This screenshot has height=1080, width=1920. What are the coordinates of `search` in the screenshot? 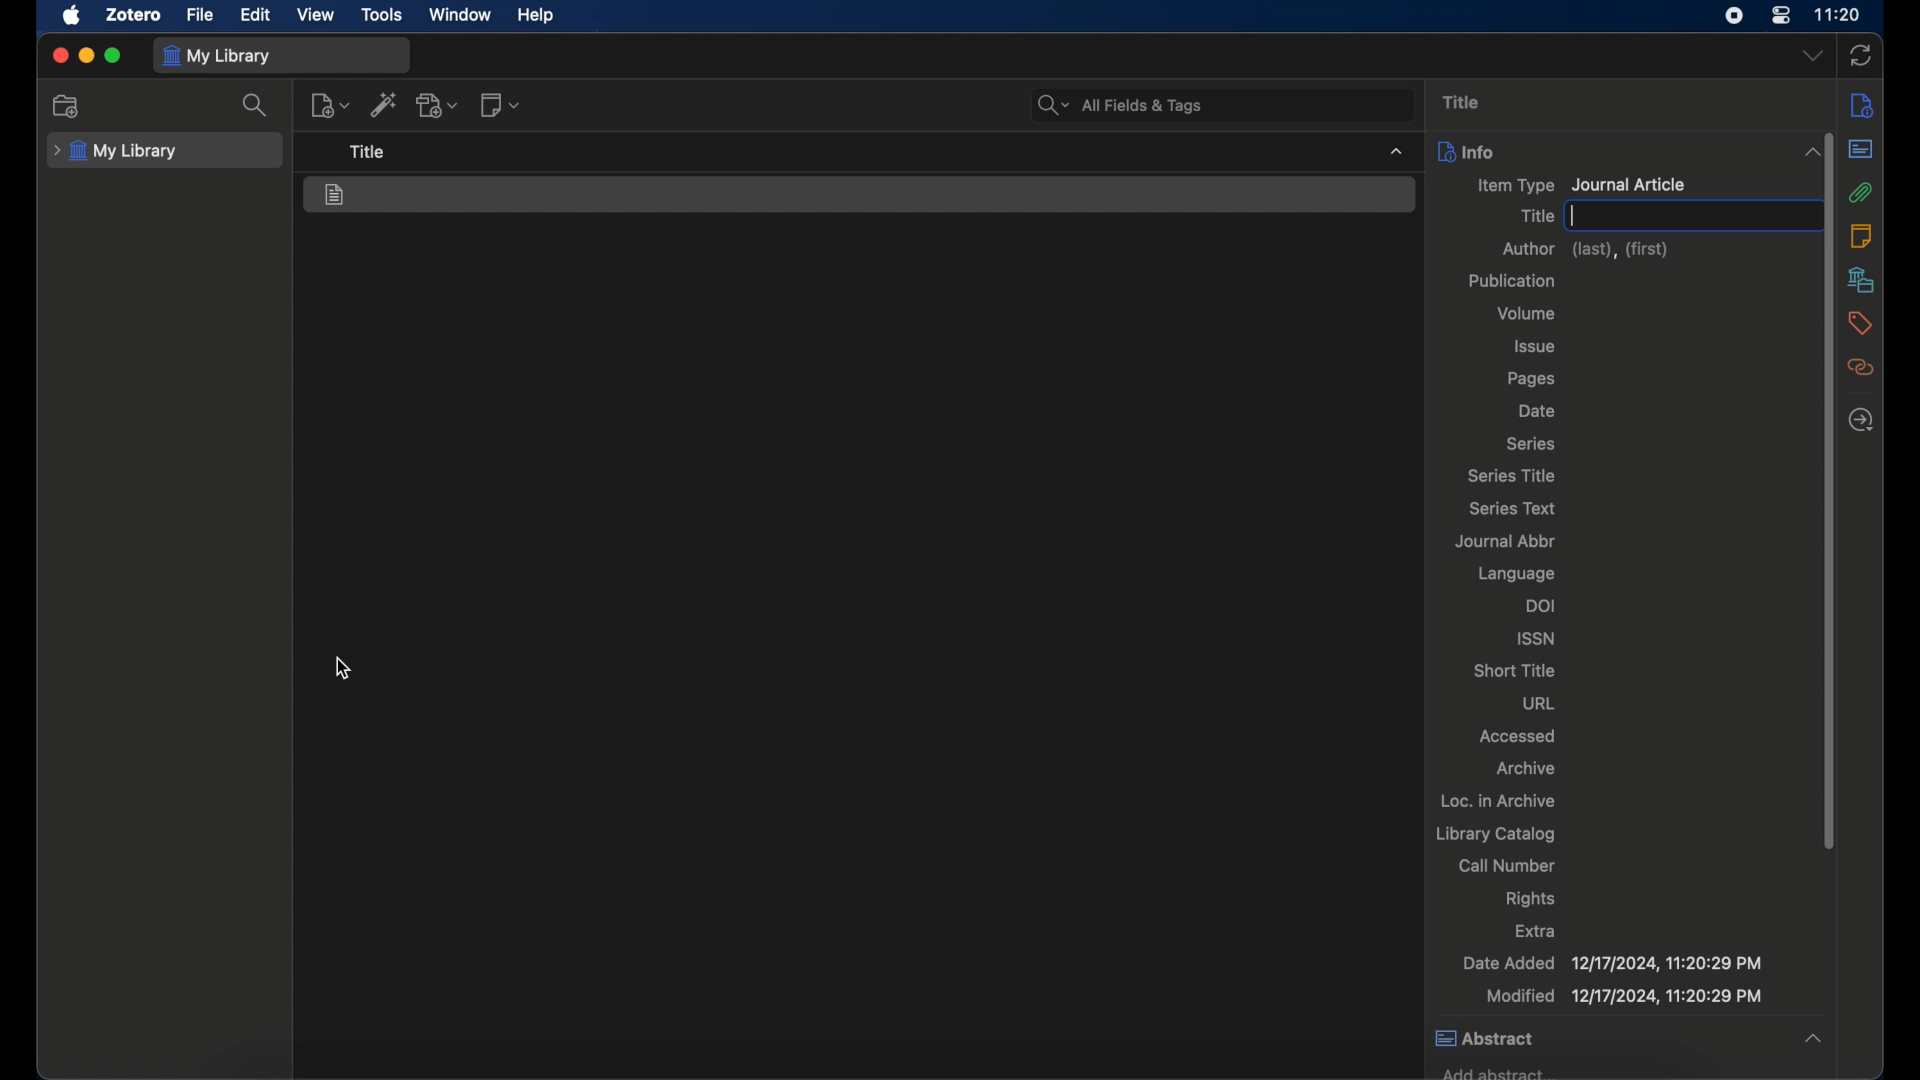 It's located at (1117, 103).